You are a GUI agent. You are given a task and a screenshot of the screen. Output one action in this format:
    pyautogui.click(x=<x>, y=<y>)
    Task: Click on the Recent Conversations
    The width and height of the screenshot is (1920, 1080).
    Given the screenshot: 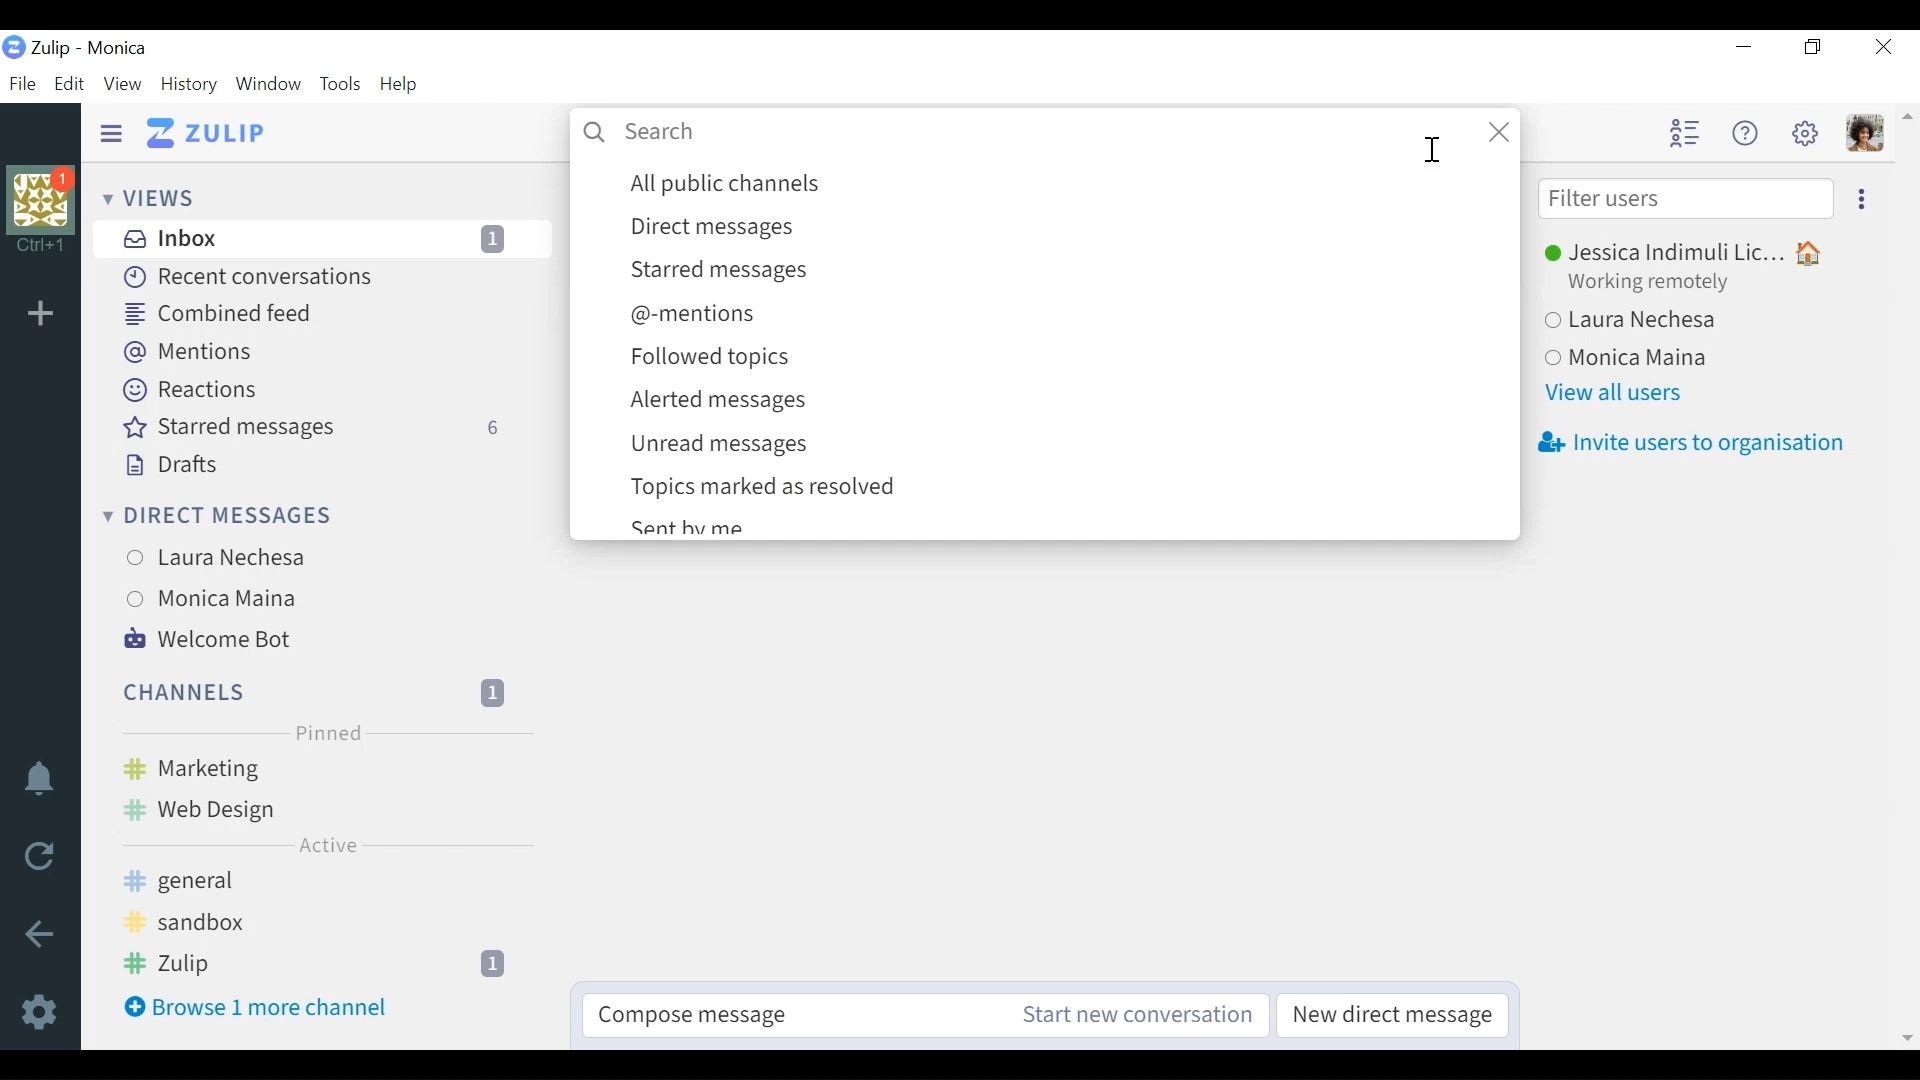 What is the action you would take?
    pyautogui.click(x=253, y=278)
    